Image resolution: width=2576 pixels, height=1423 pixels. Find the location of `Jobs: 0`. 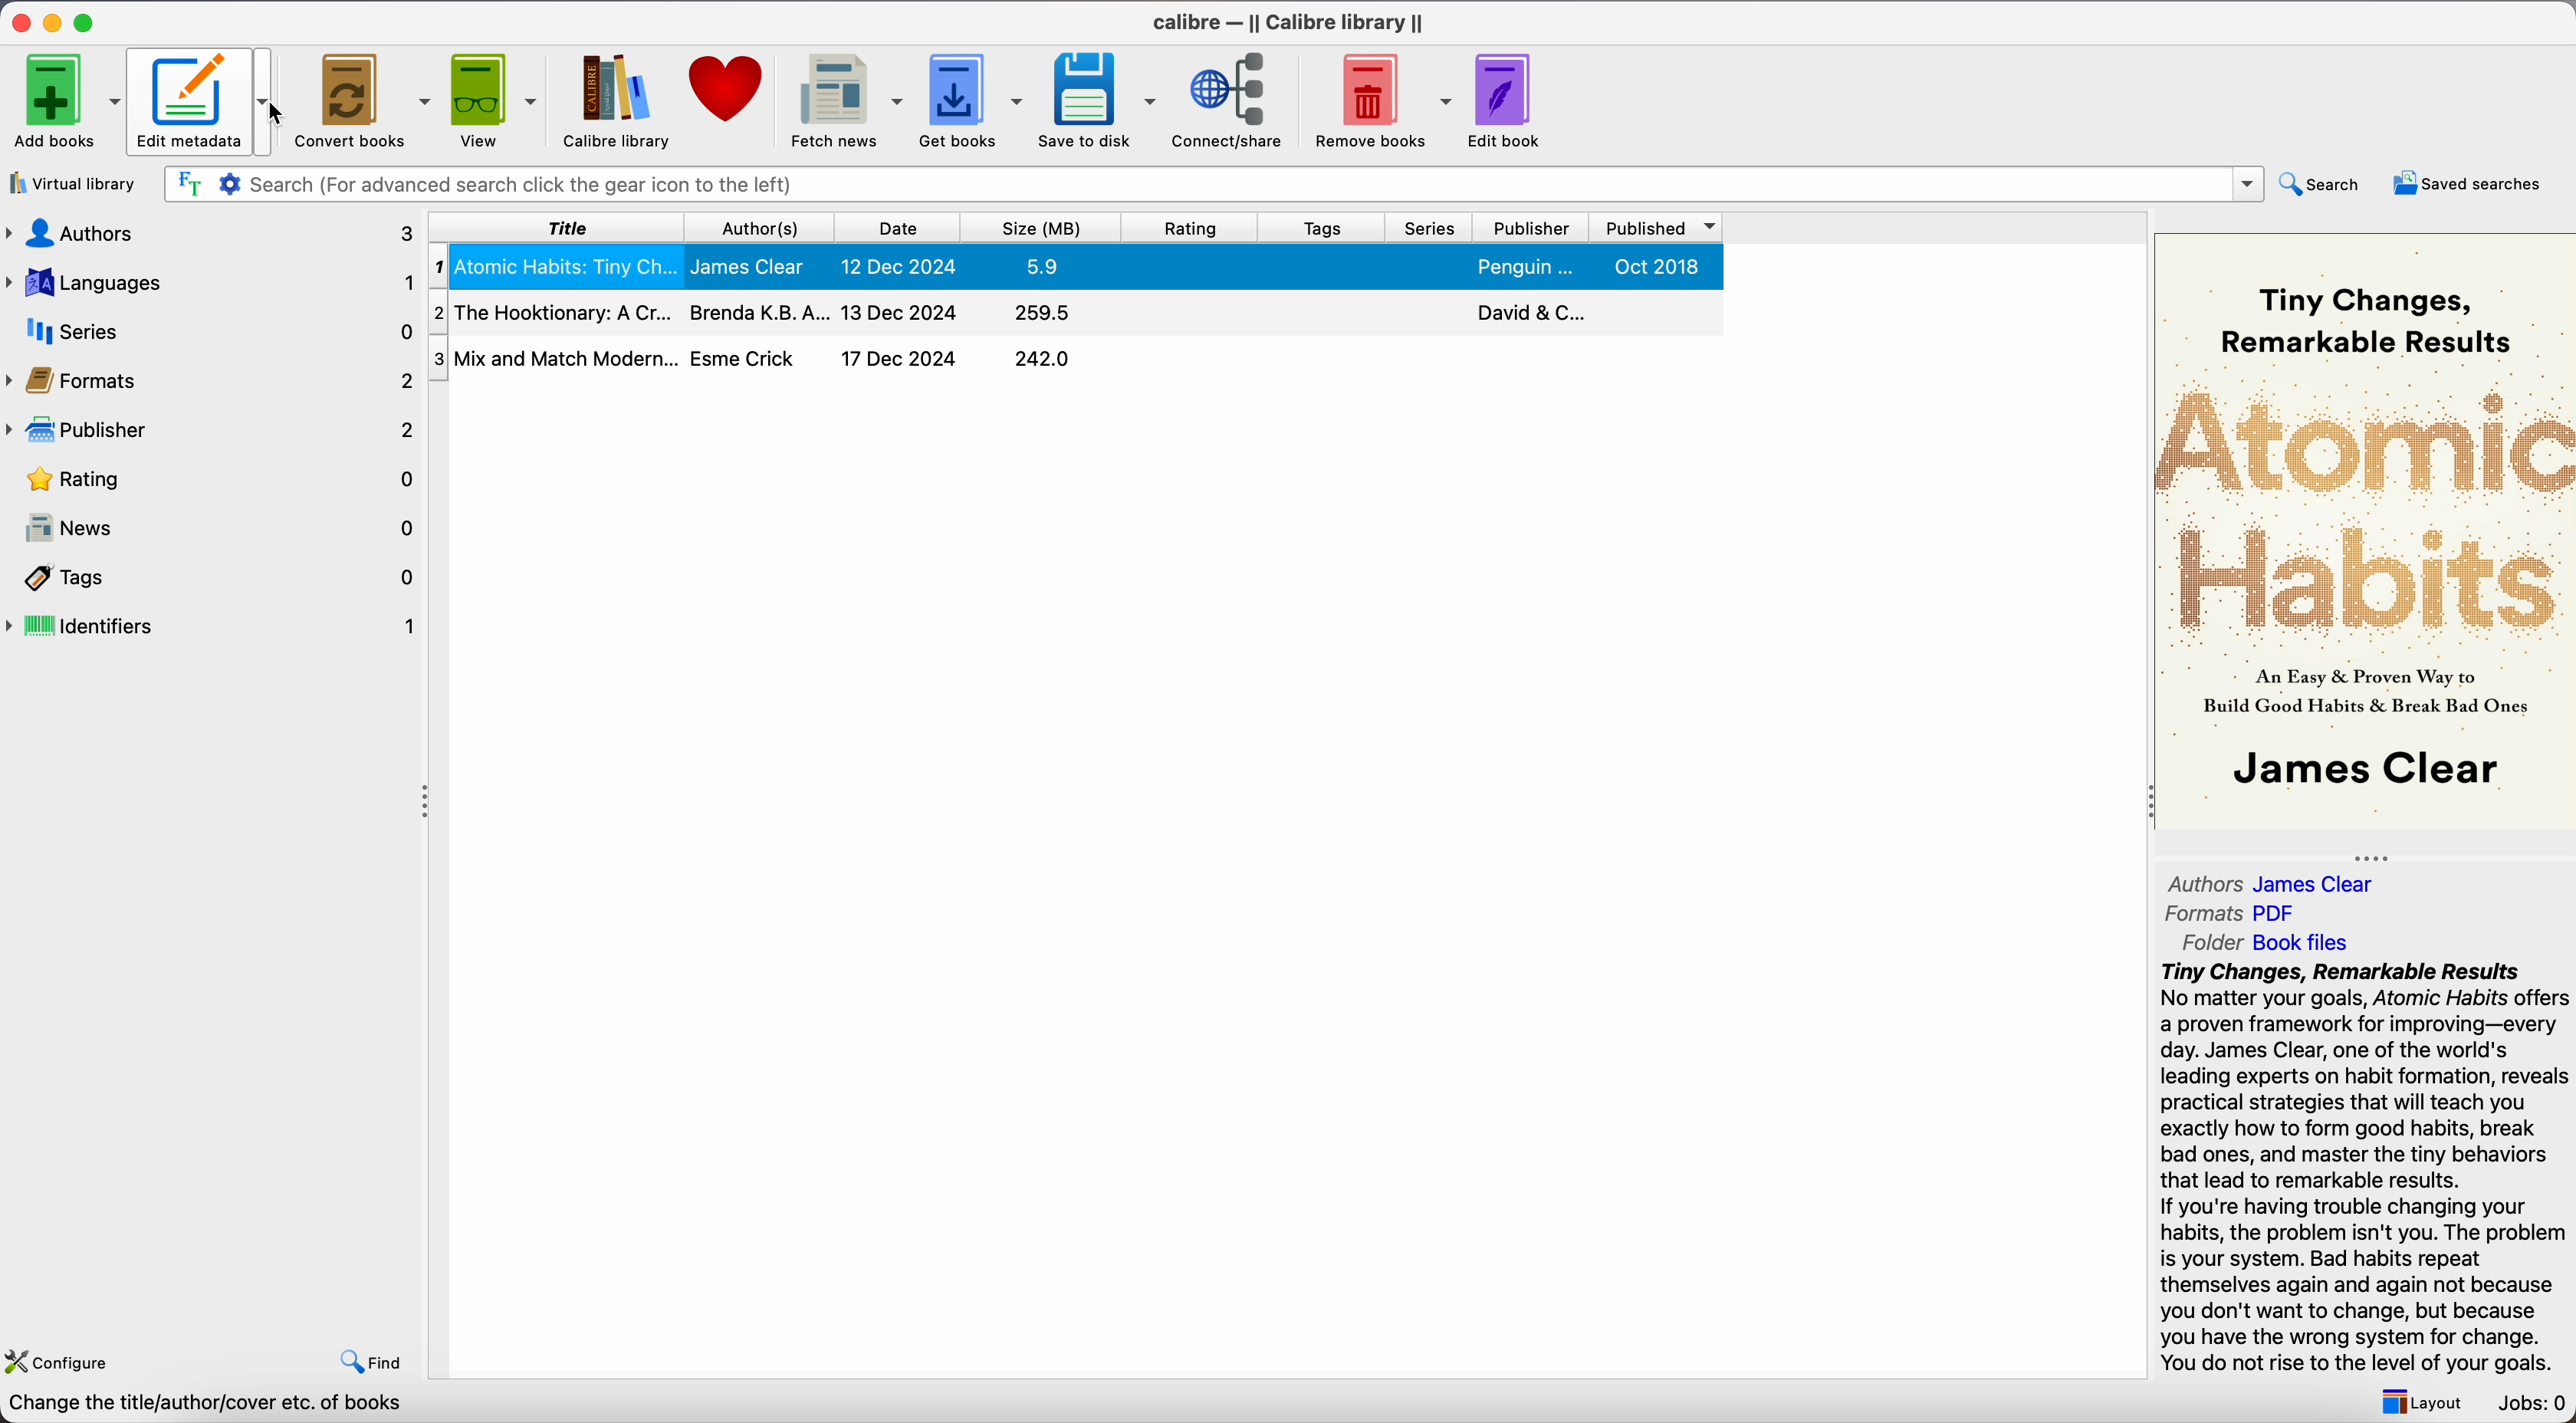

Jobs: 0 is located at coordinates (2533, 1401).